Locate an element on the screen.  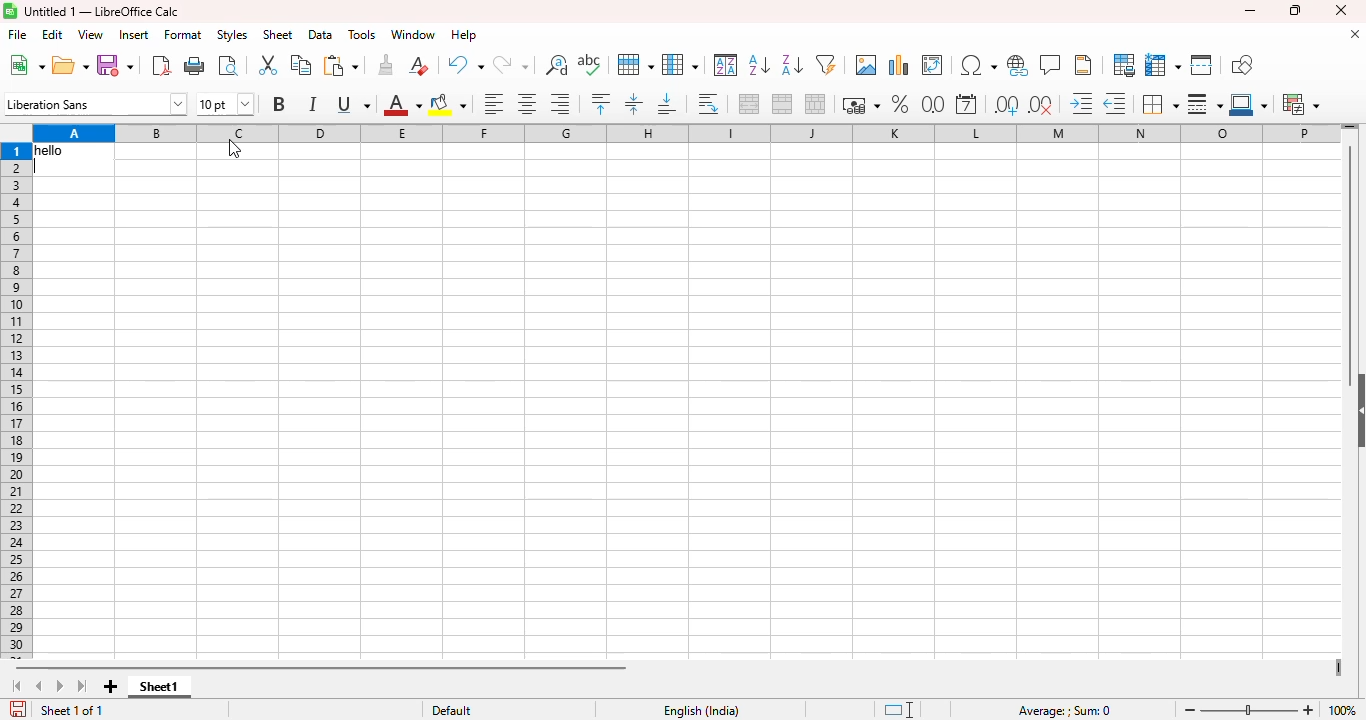
insert hyperlink is located at coordinates (1018, 65).